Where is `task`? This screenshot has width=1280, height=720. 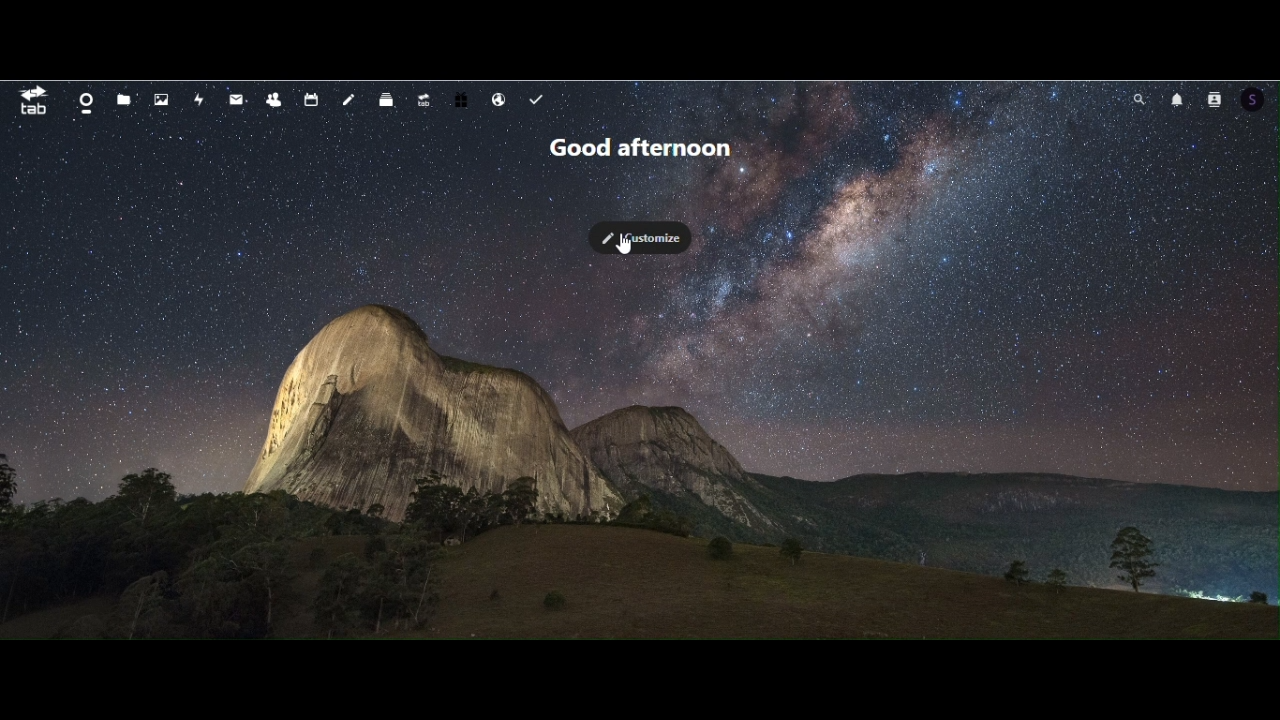
task is located at coordinates (540, 98).